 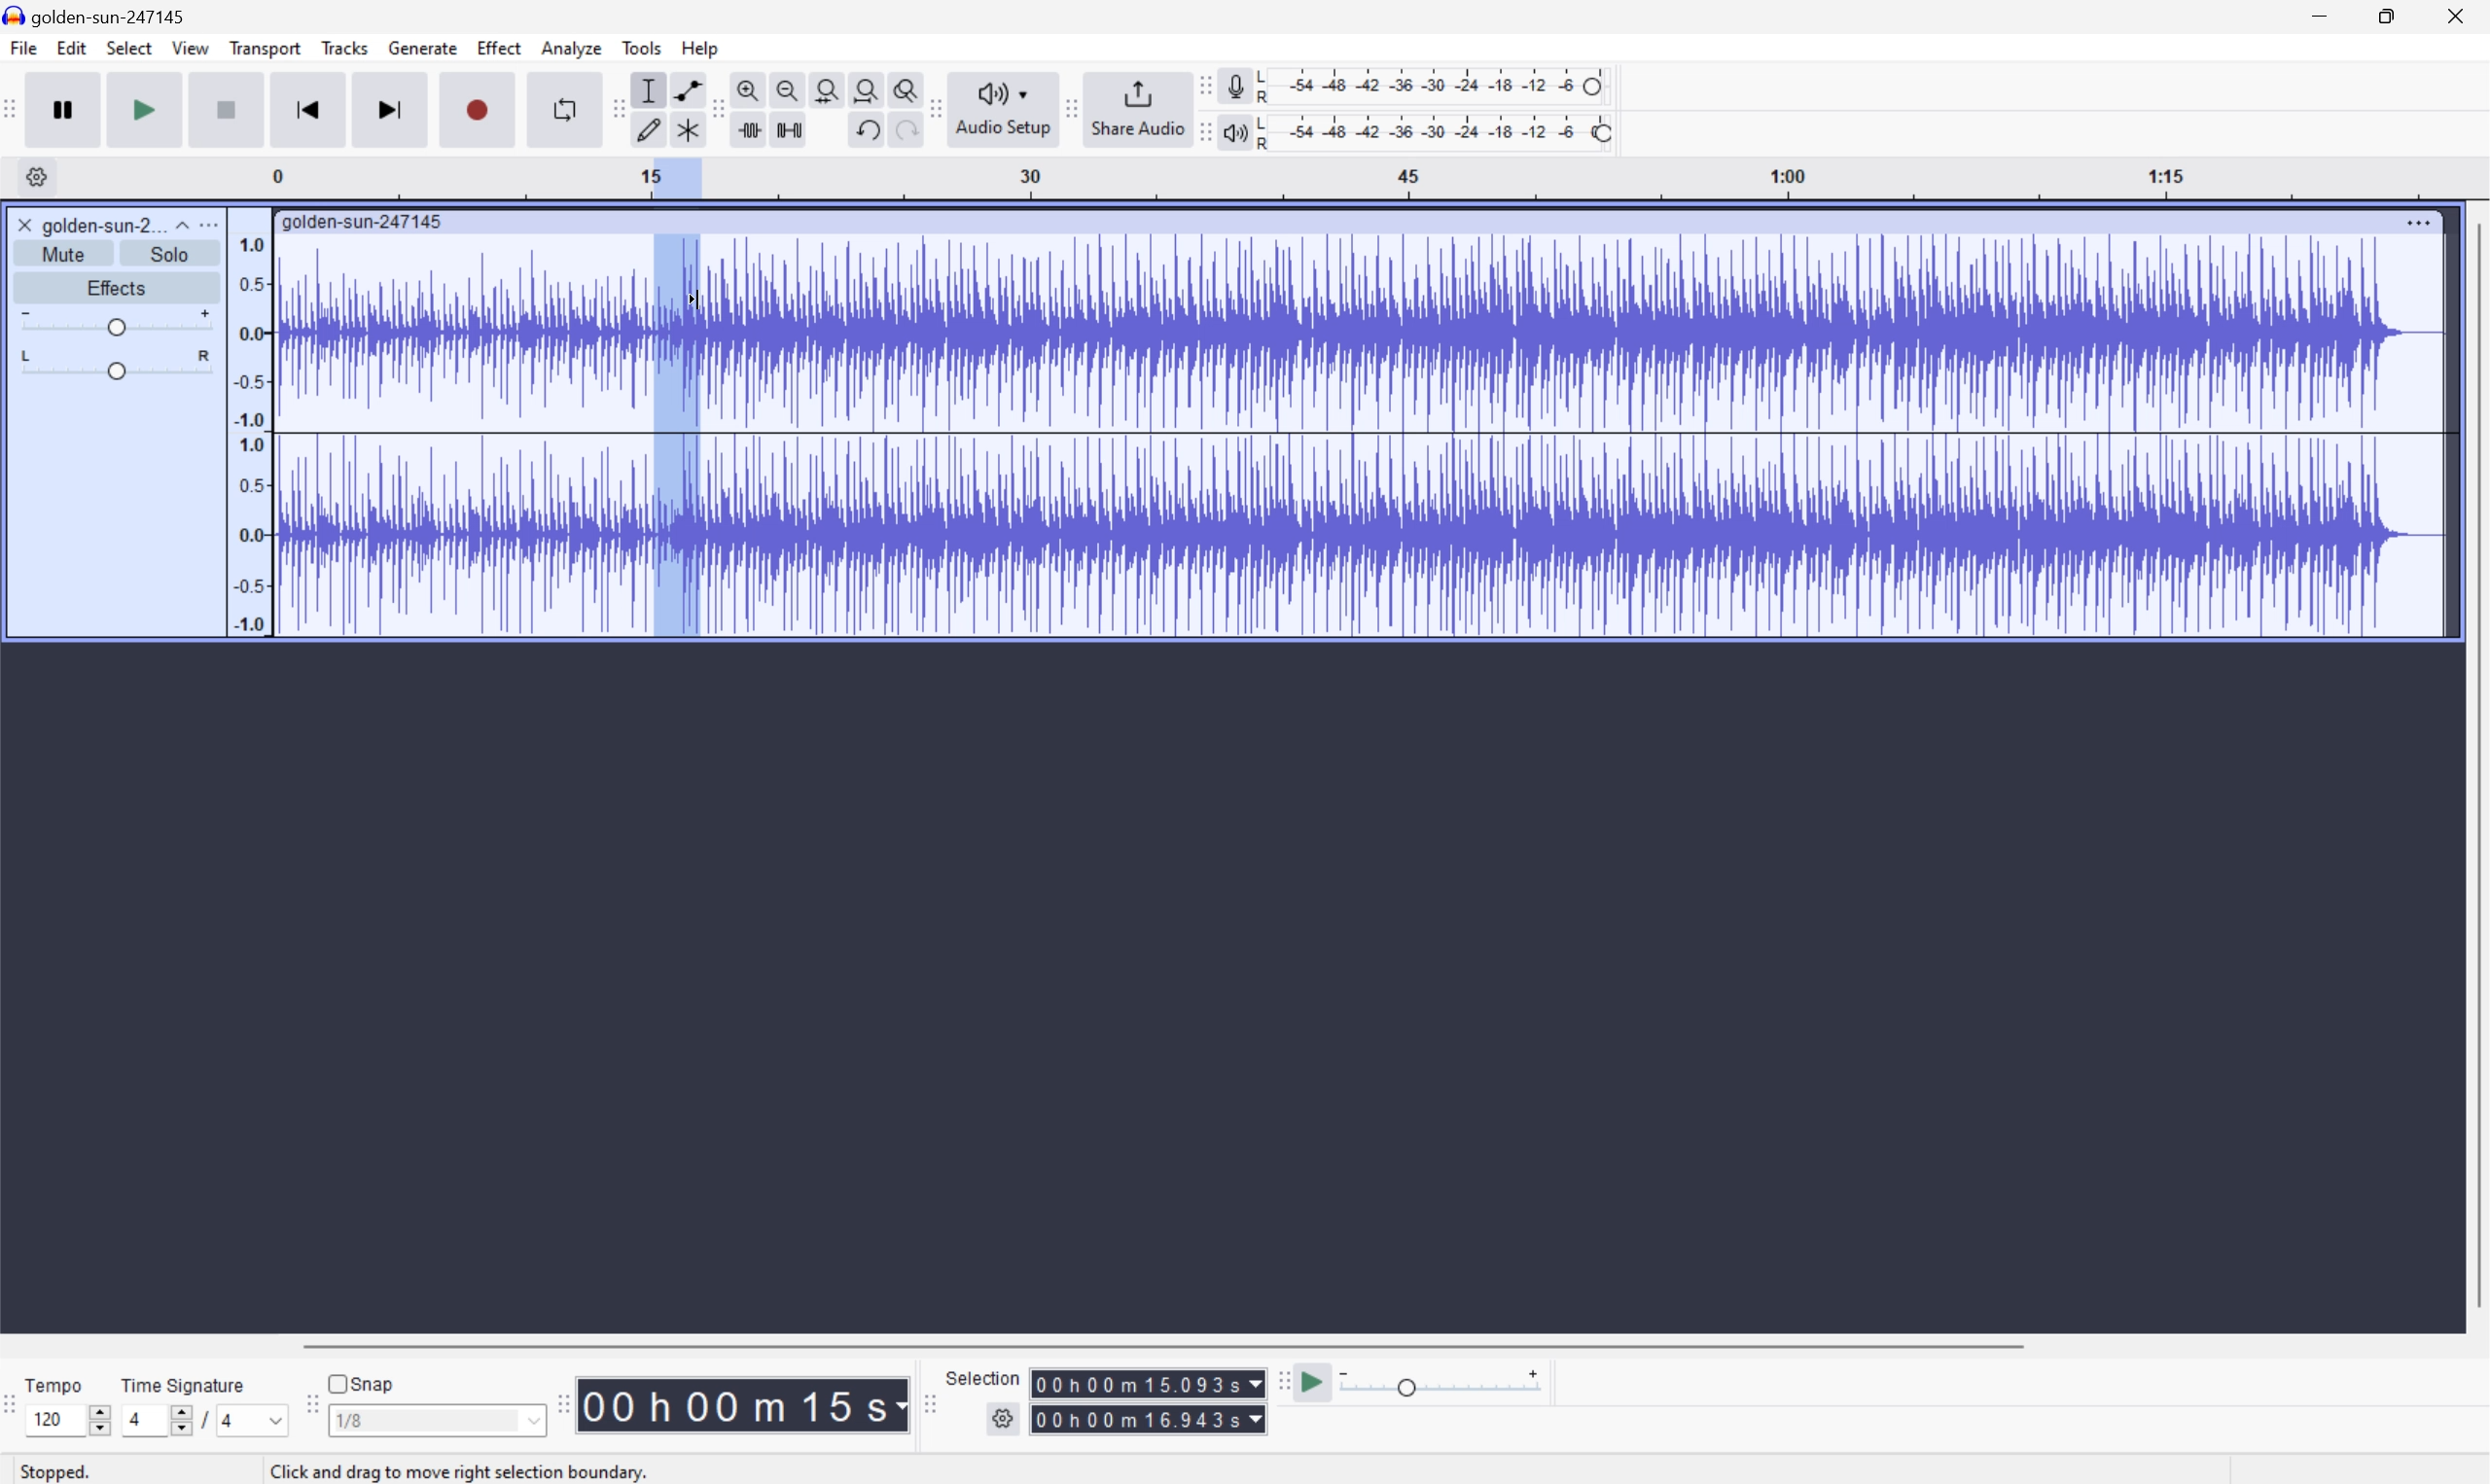 What do you see at coordinates (556, 1399) in the screenshot?
I see `Audacity Time toolbar` at bounding box center [556, 1399].